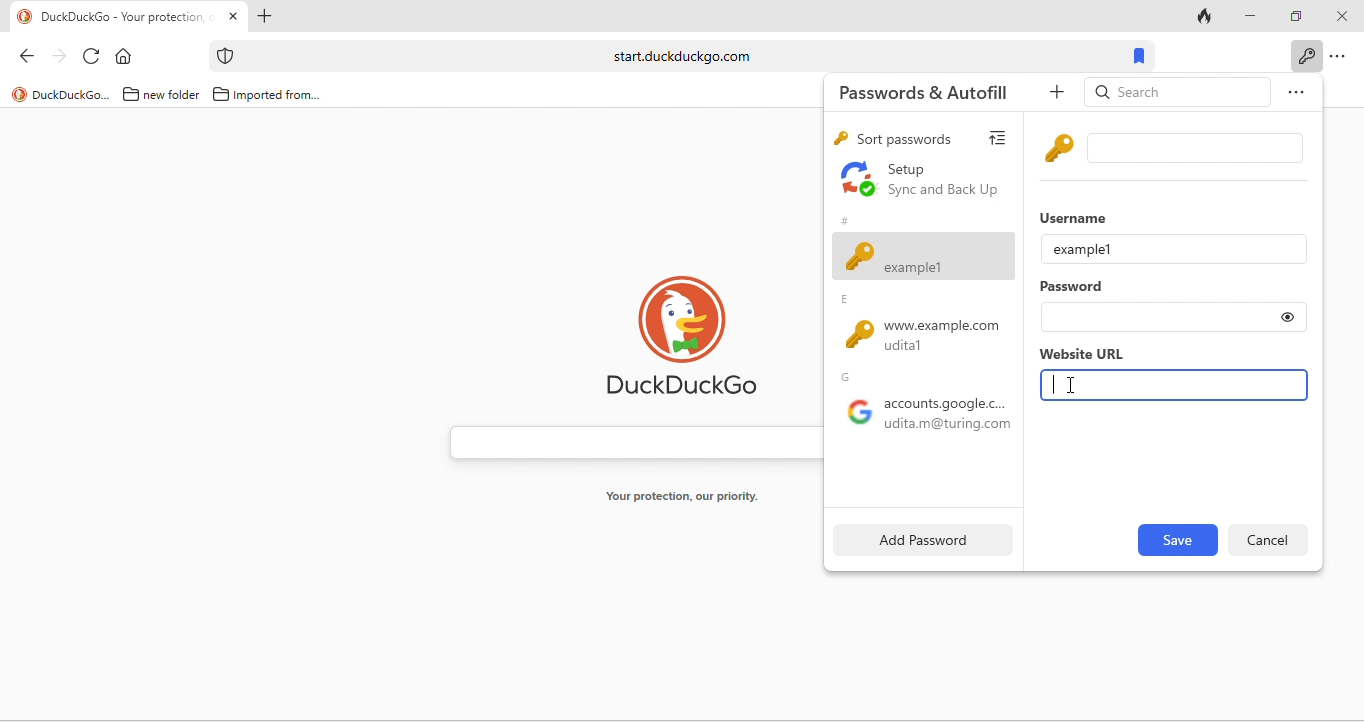 The image size is (1364, 722). What do you see at coordinates (56, 54) in the screenshot?
I see `forward` at bounding box center [56, 54].